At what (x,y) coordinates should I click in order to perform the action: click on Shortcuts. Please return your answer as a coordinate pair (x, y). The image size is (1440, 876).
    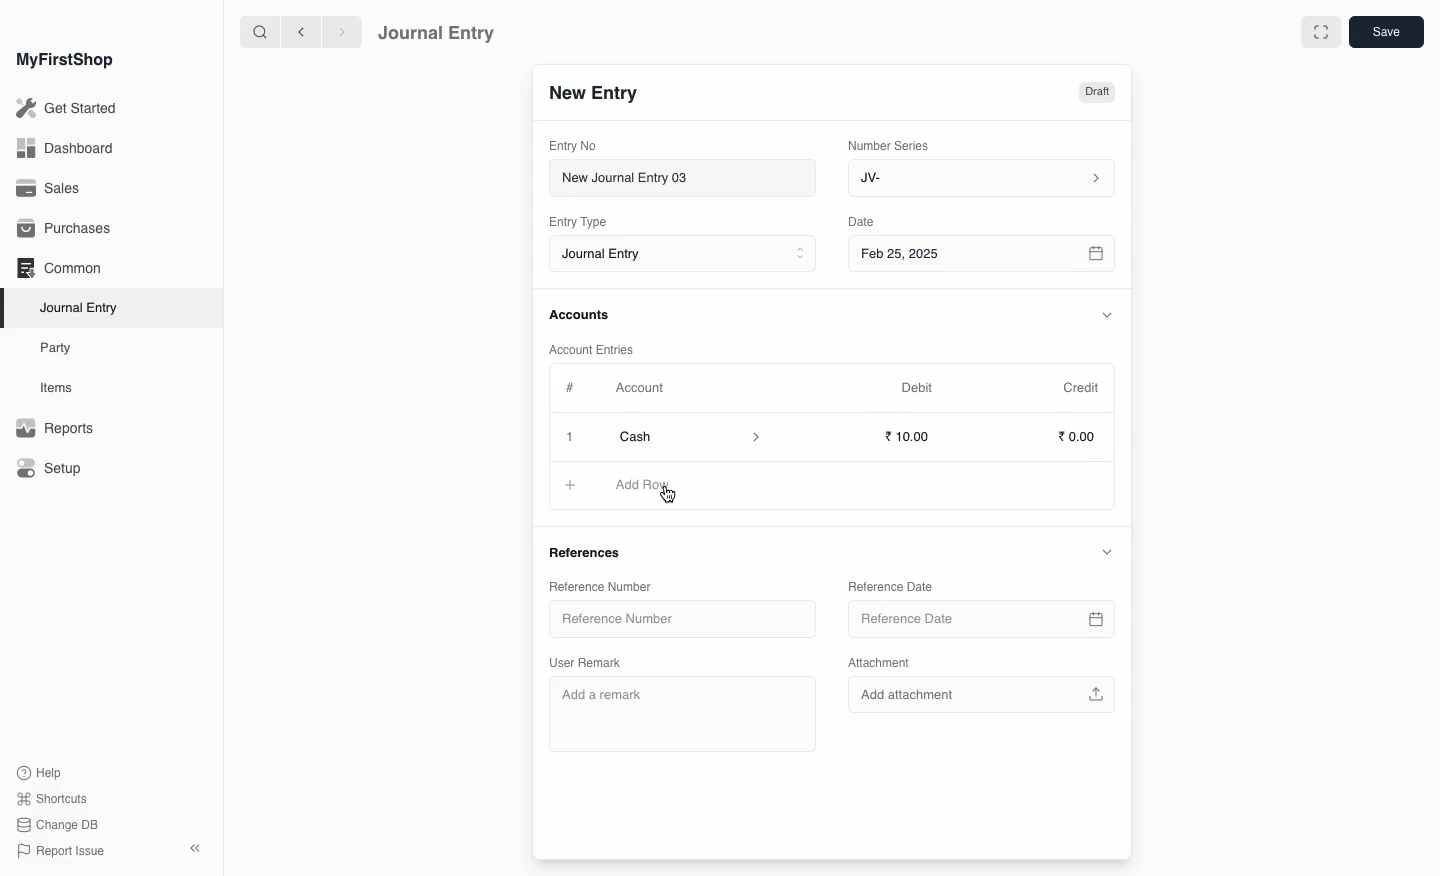
    Looking at the image, I should click on (49, 797).